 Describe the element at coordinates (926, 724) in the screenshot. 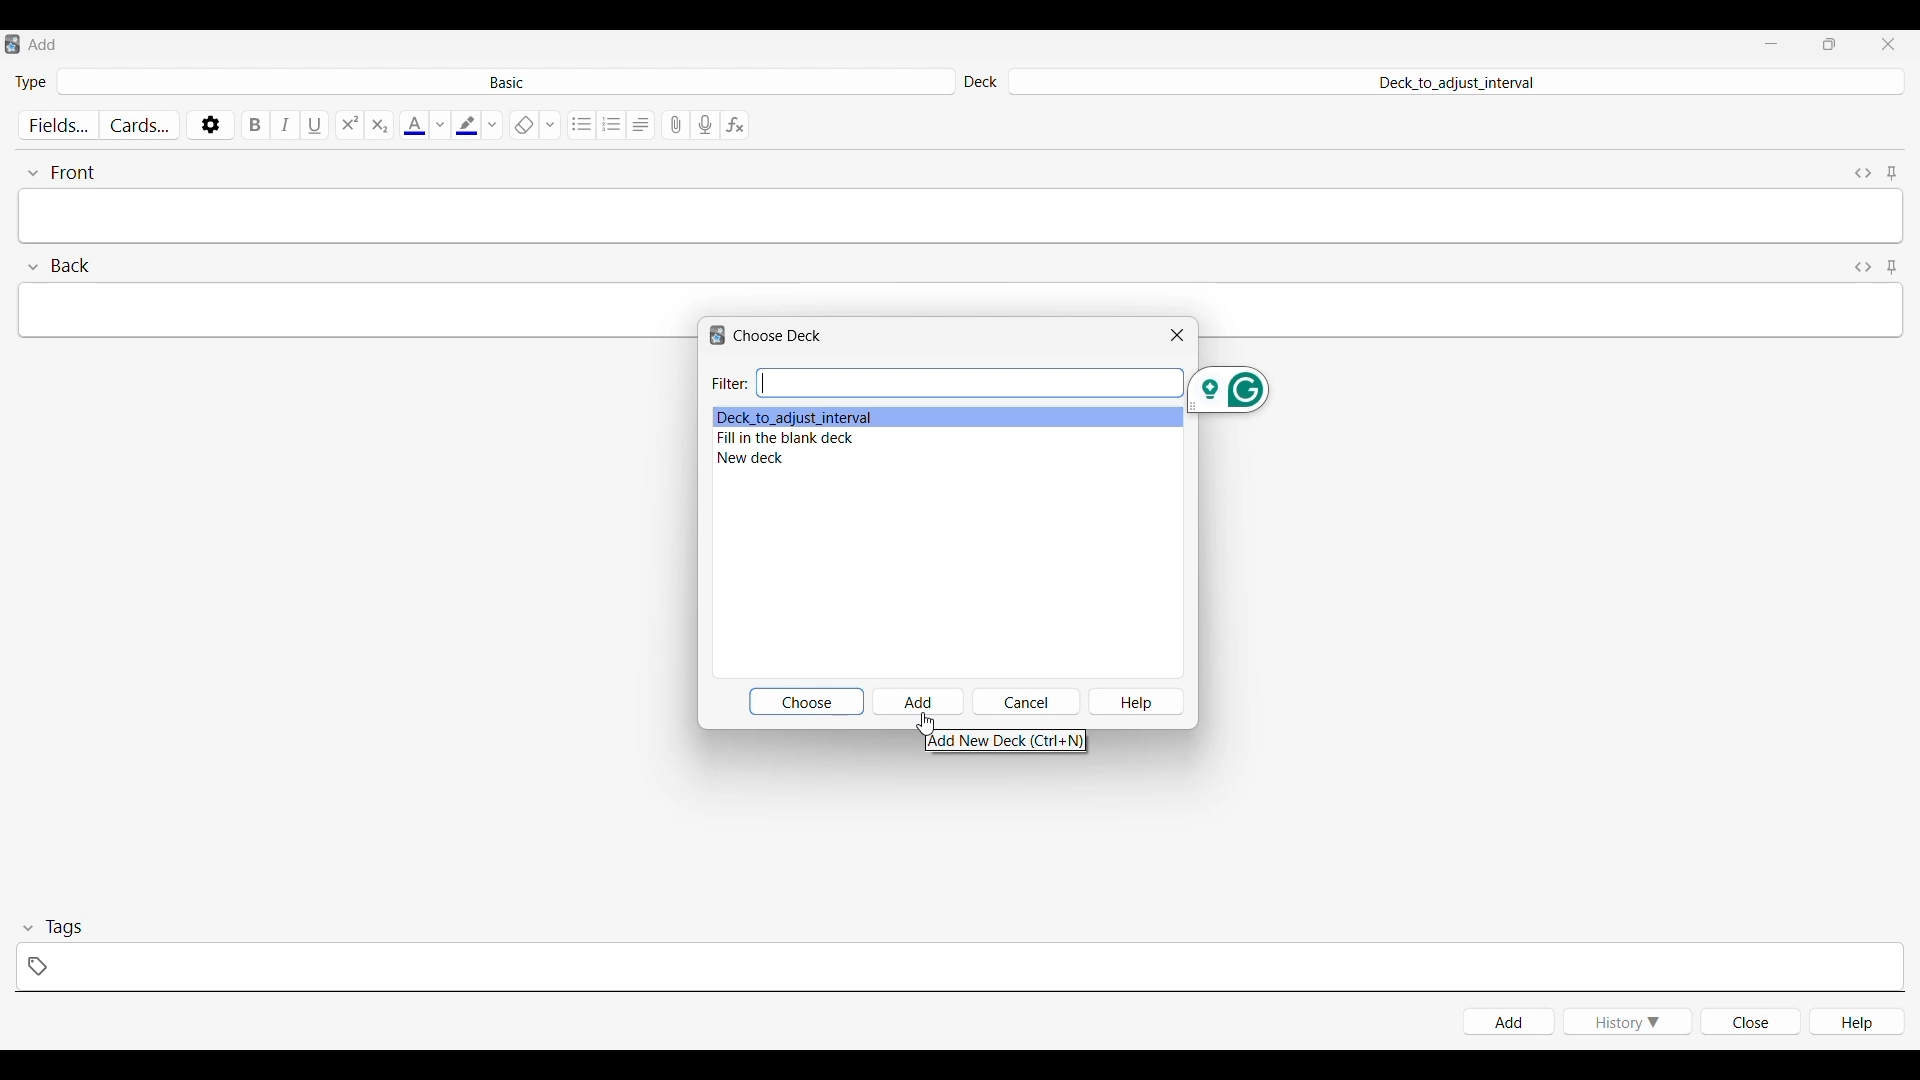

I see `Cursor clicking on Add` at that location.